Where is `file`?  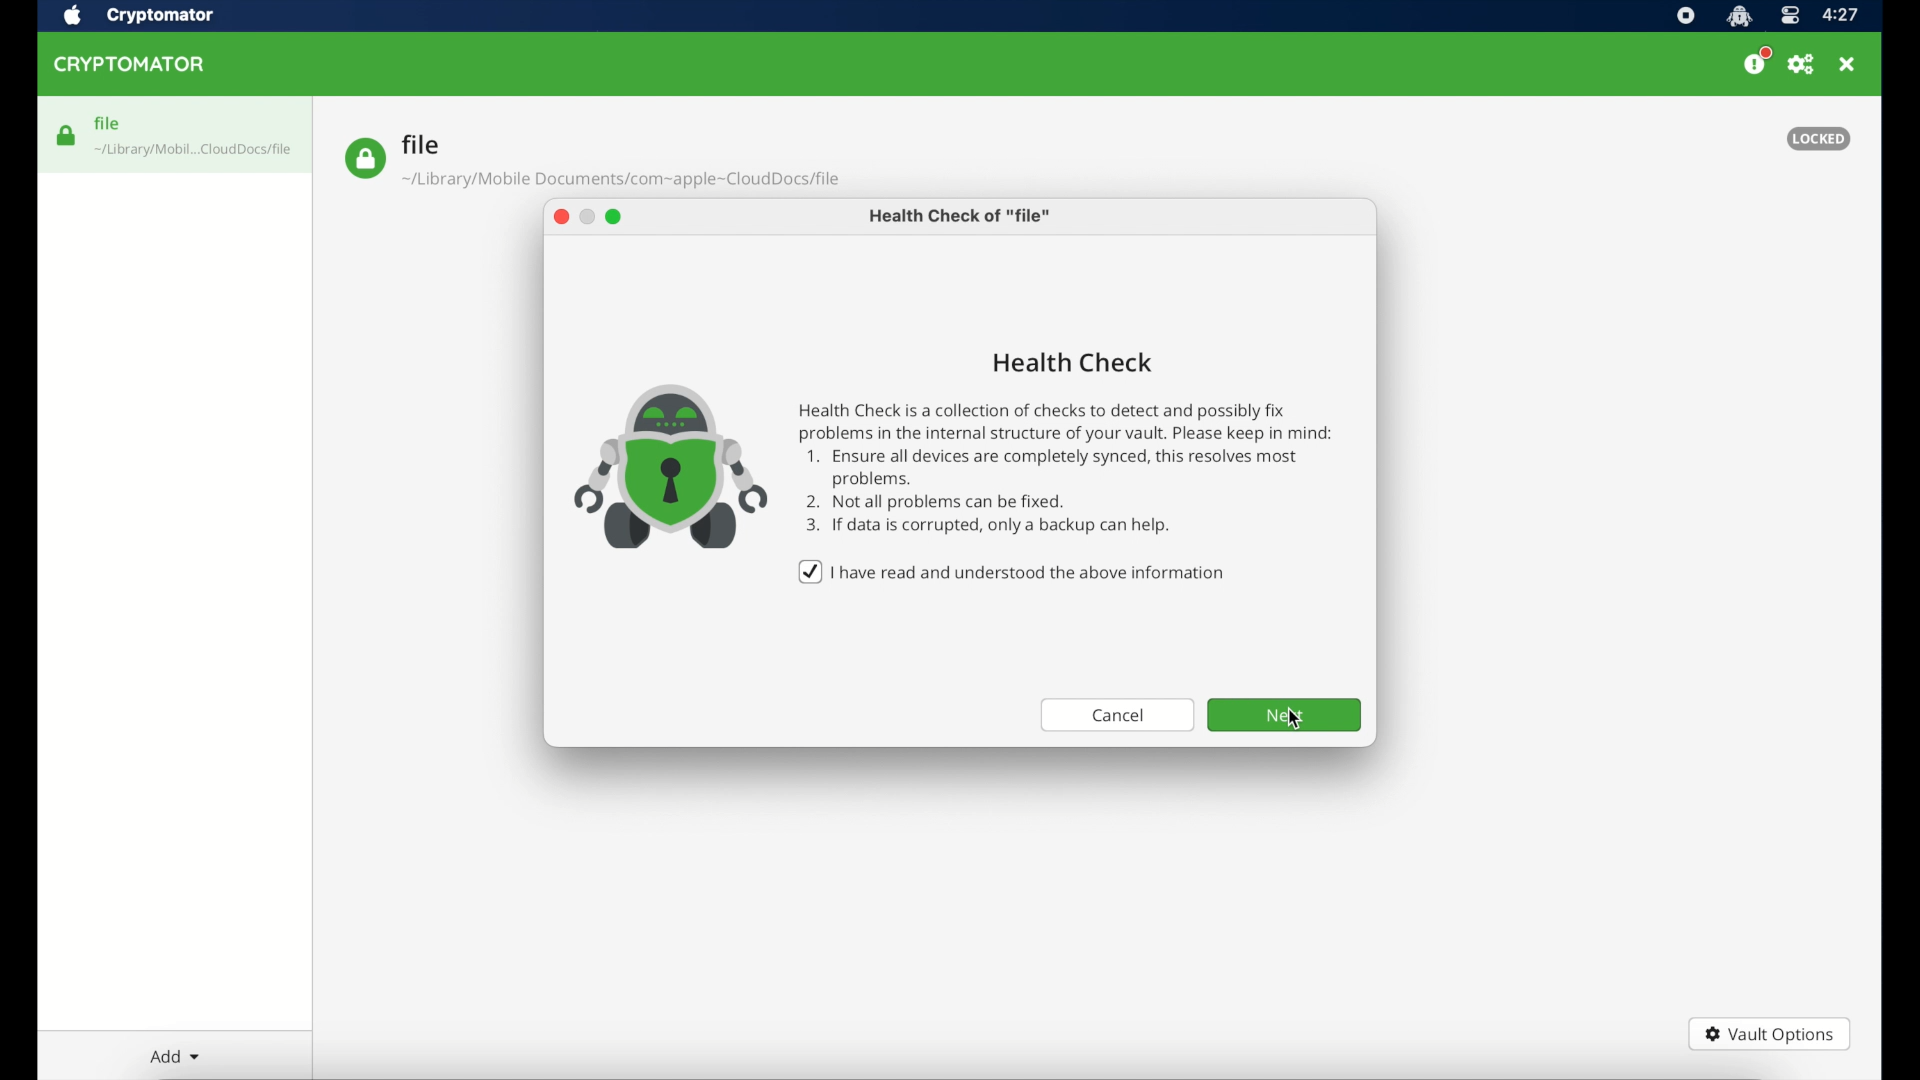
file is located at coordinates (592, 161).